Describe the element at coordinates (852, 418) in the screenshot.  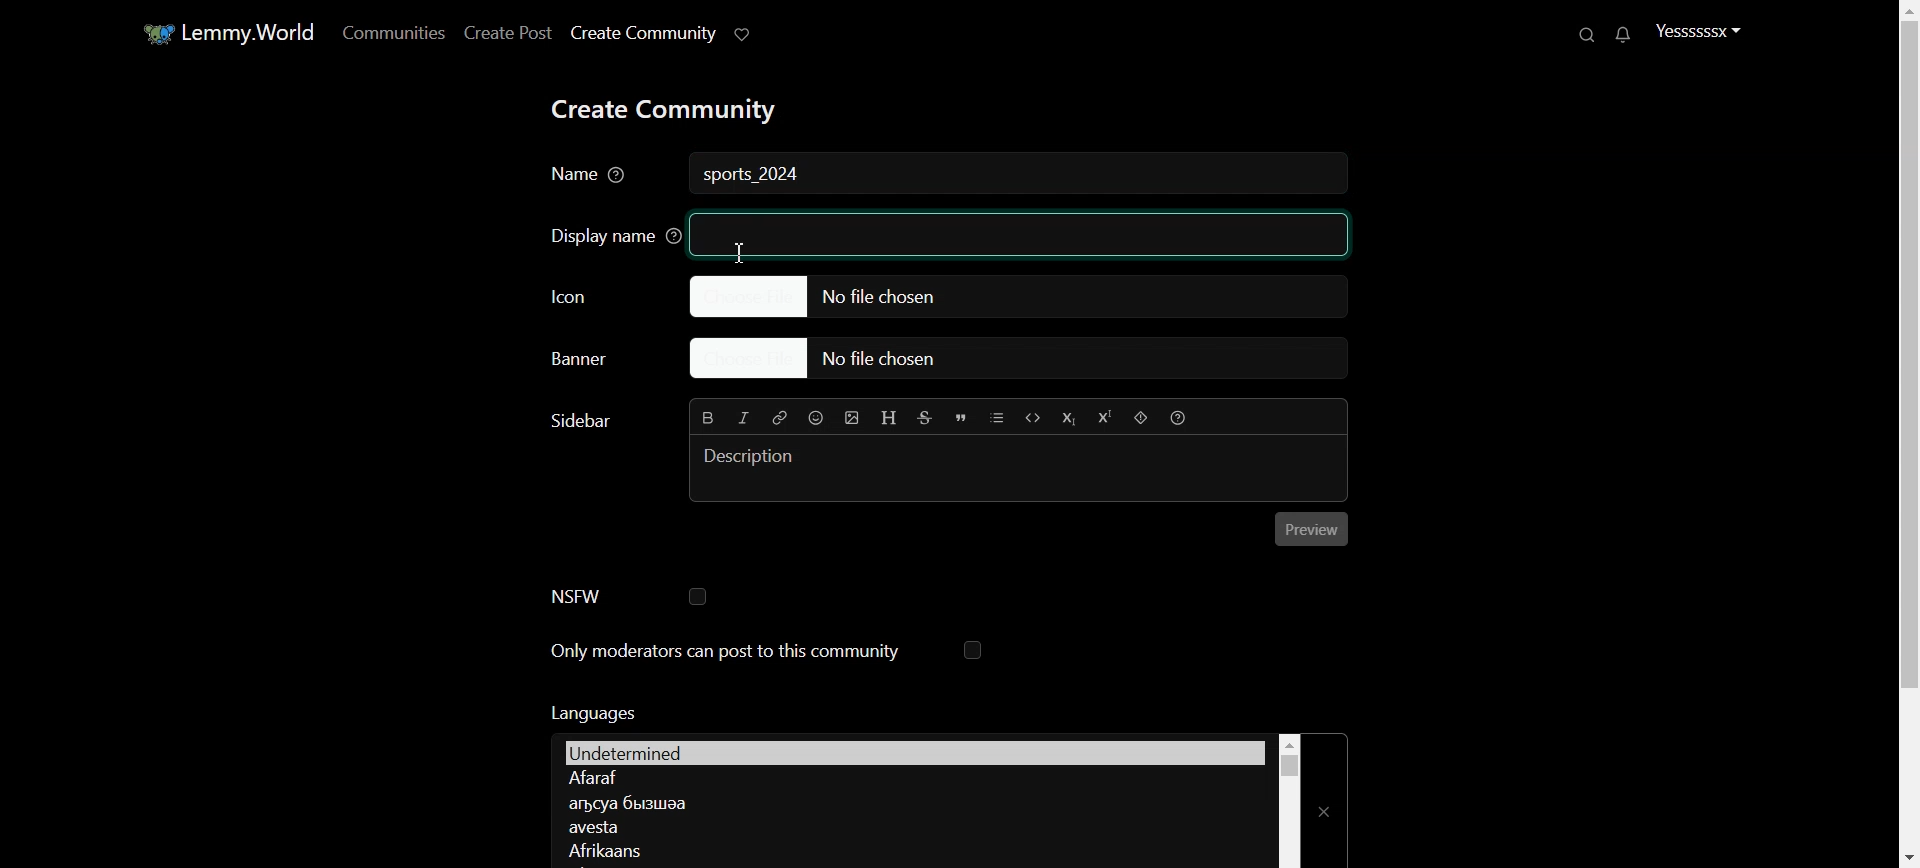
I see `Insert Picture` at that location.